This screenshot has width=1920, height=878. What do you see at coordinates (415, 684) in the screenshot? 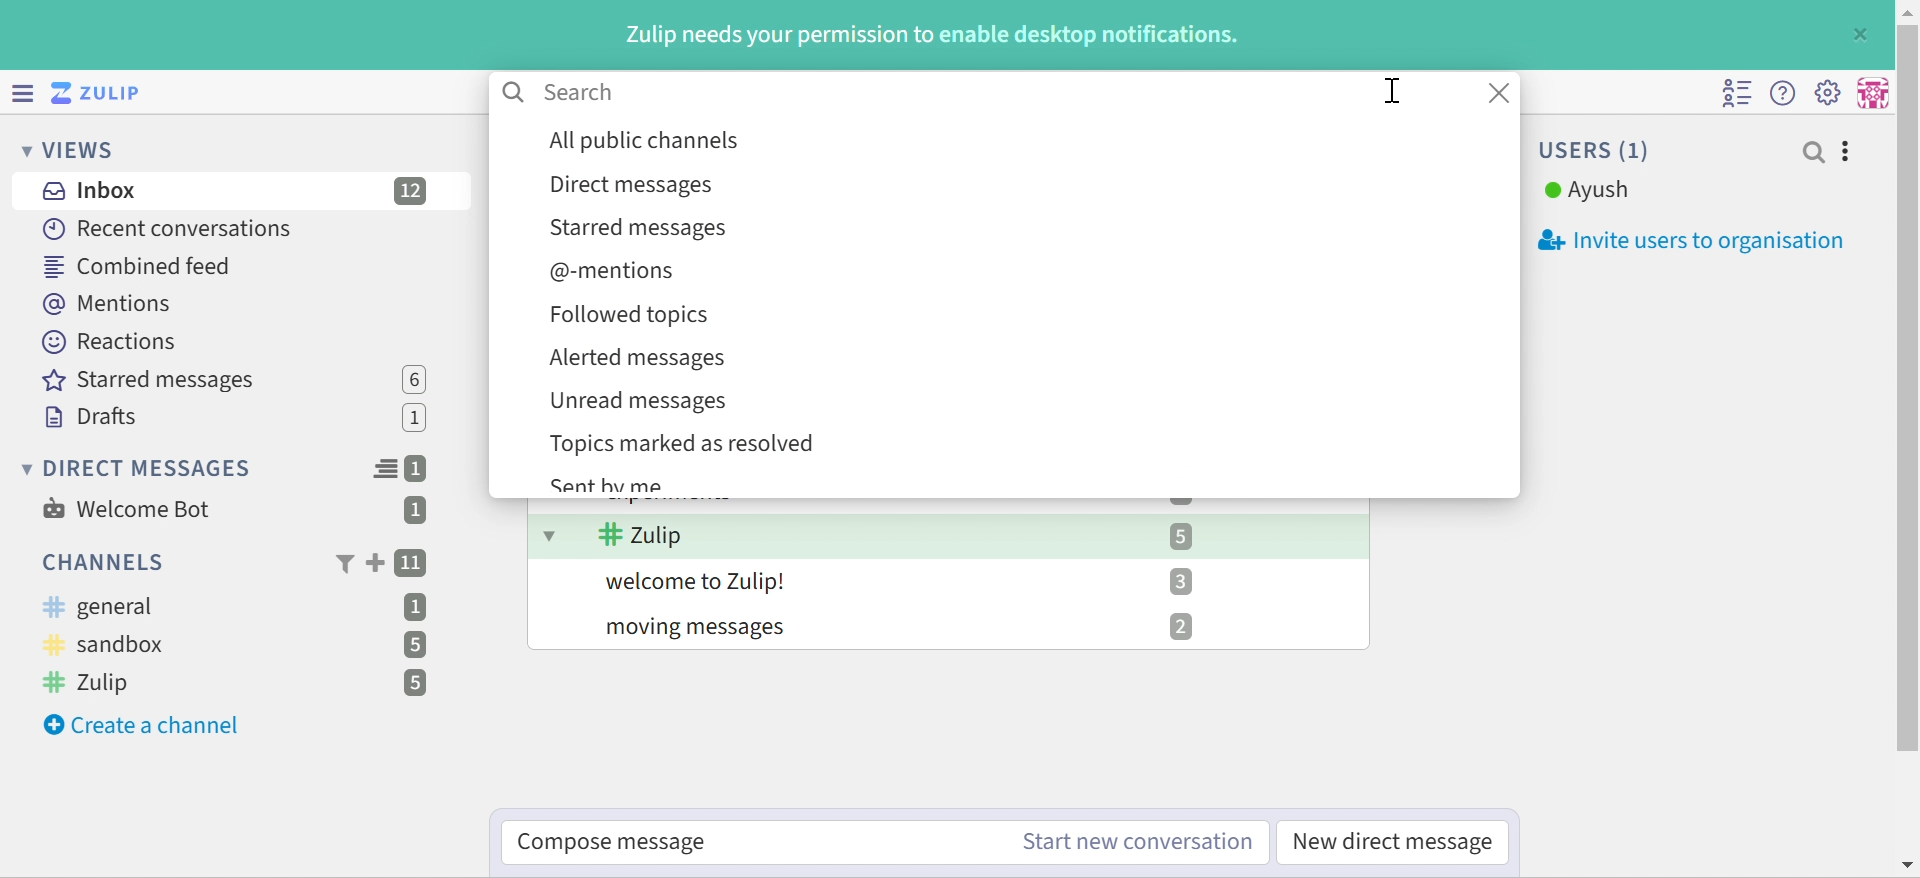
I see `5` at bounding box center [415, 684].